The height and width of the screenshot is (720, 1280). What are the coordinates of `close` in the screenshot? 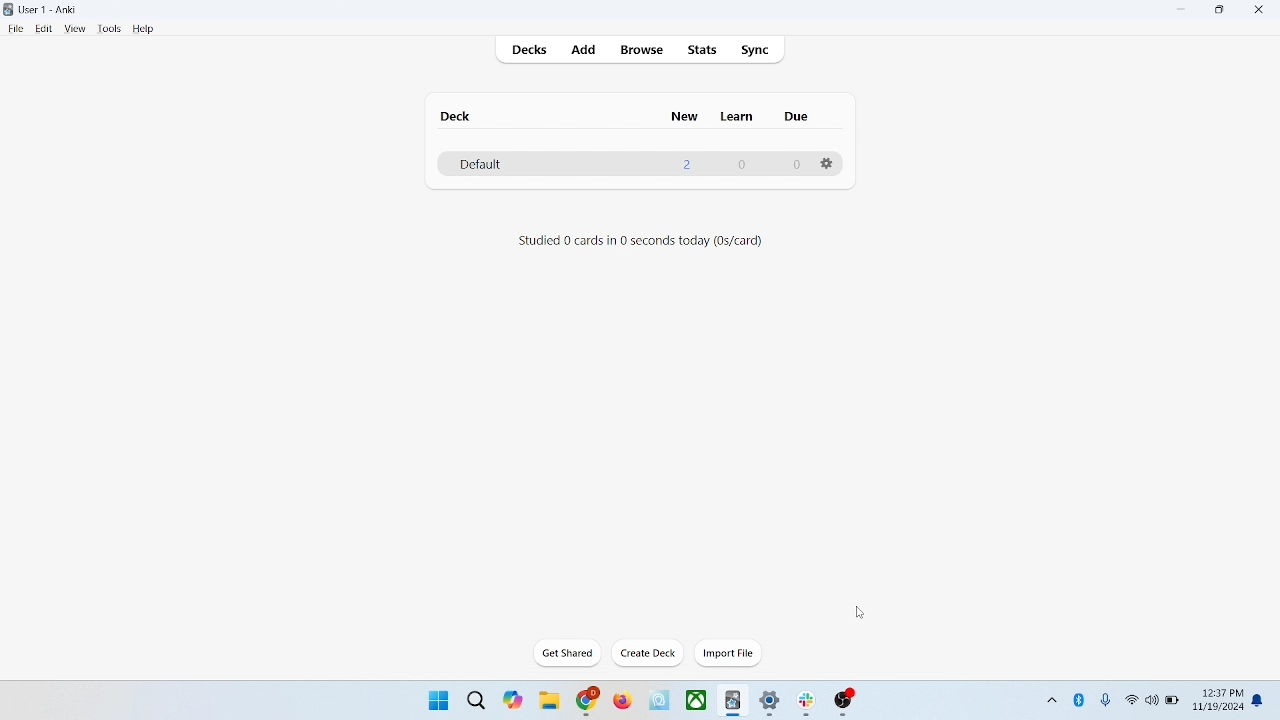 It's located at (1263, 12).